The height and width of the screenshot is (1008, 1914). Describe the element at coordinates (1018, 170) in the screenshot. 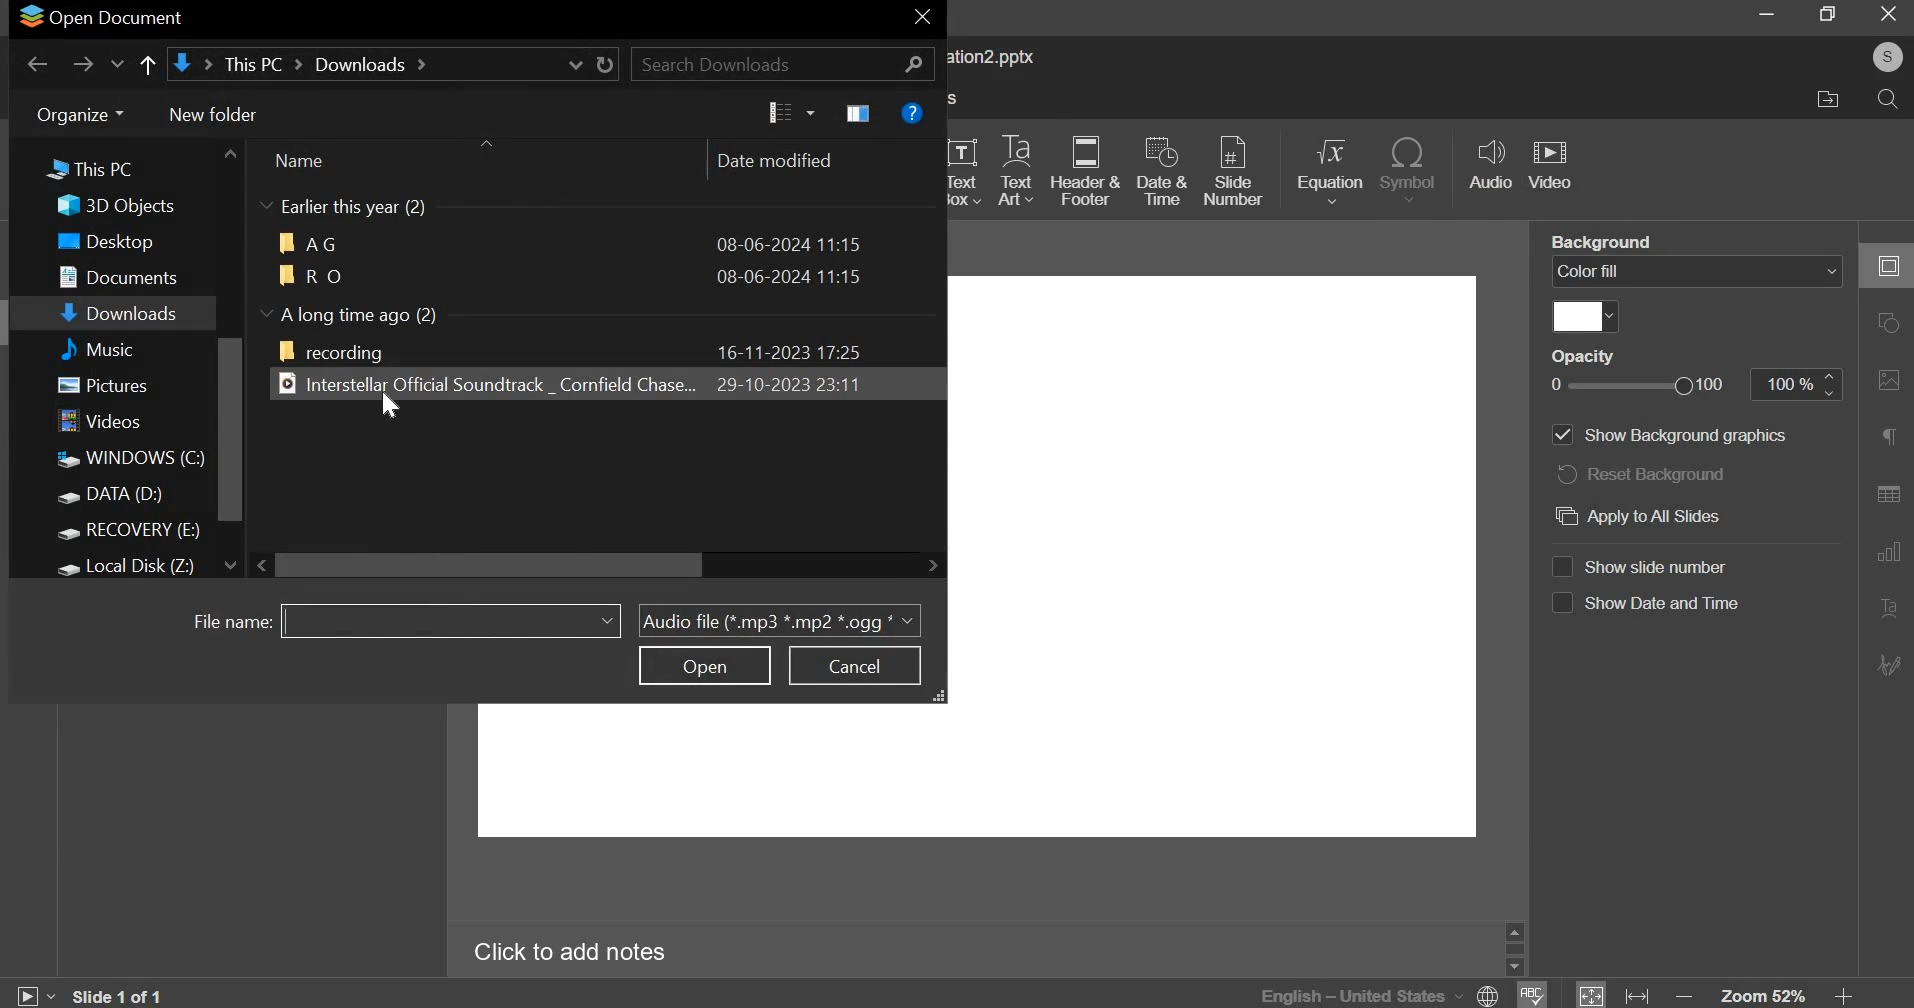

I see `text art` at that location.